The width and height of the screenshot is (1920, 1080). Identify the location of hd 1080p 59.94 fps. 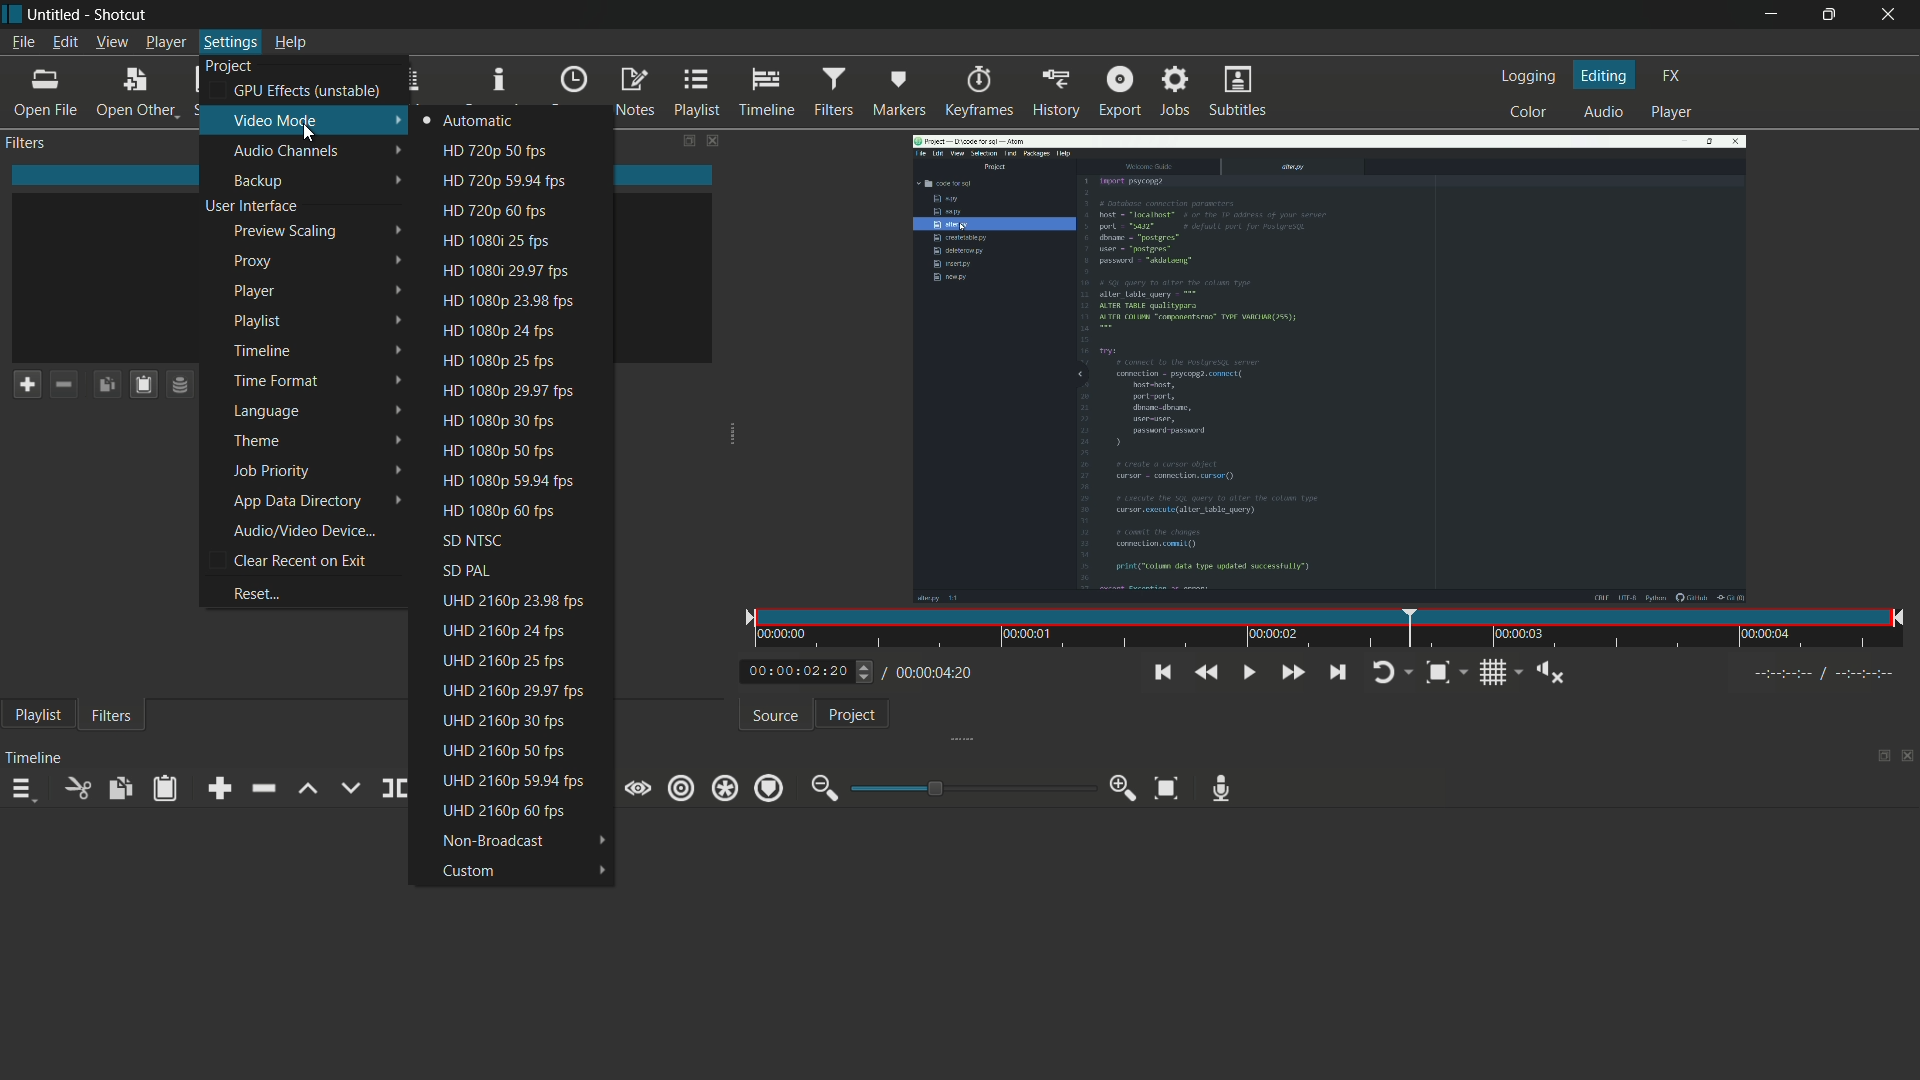
(517, 480).